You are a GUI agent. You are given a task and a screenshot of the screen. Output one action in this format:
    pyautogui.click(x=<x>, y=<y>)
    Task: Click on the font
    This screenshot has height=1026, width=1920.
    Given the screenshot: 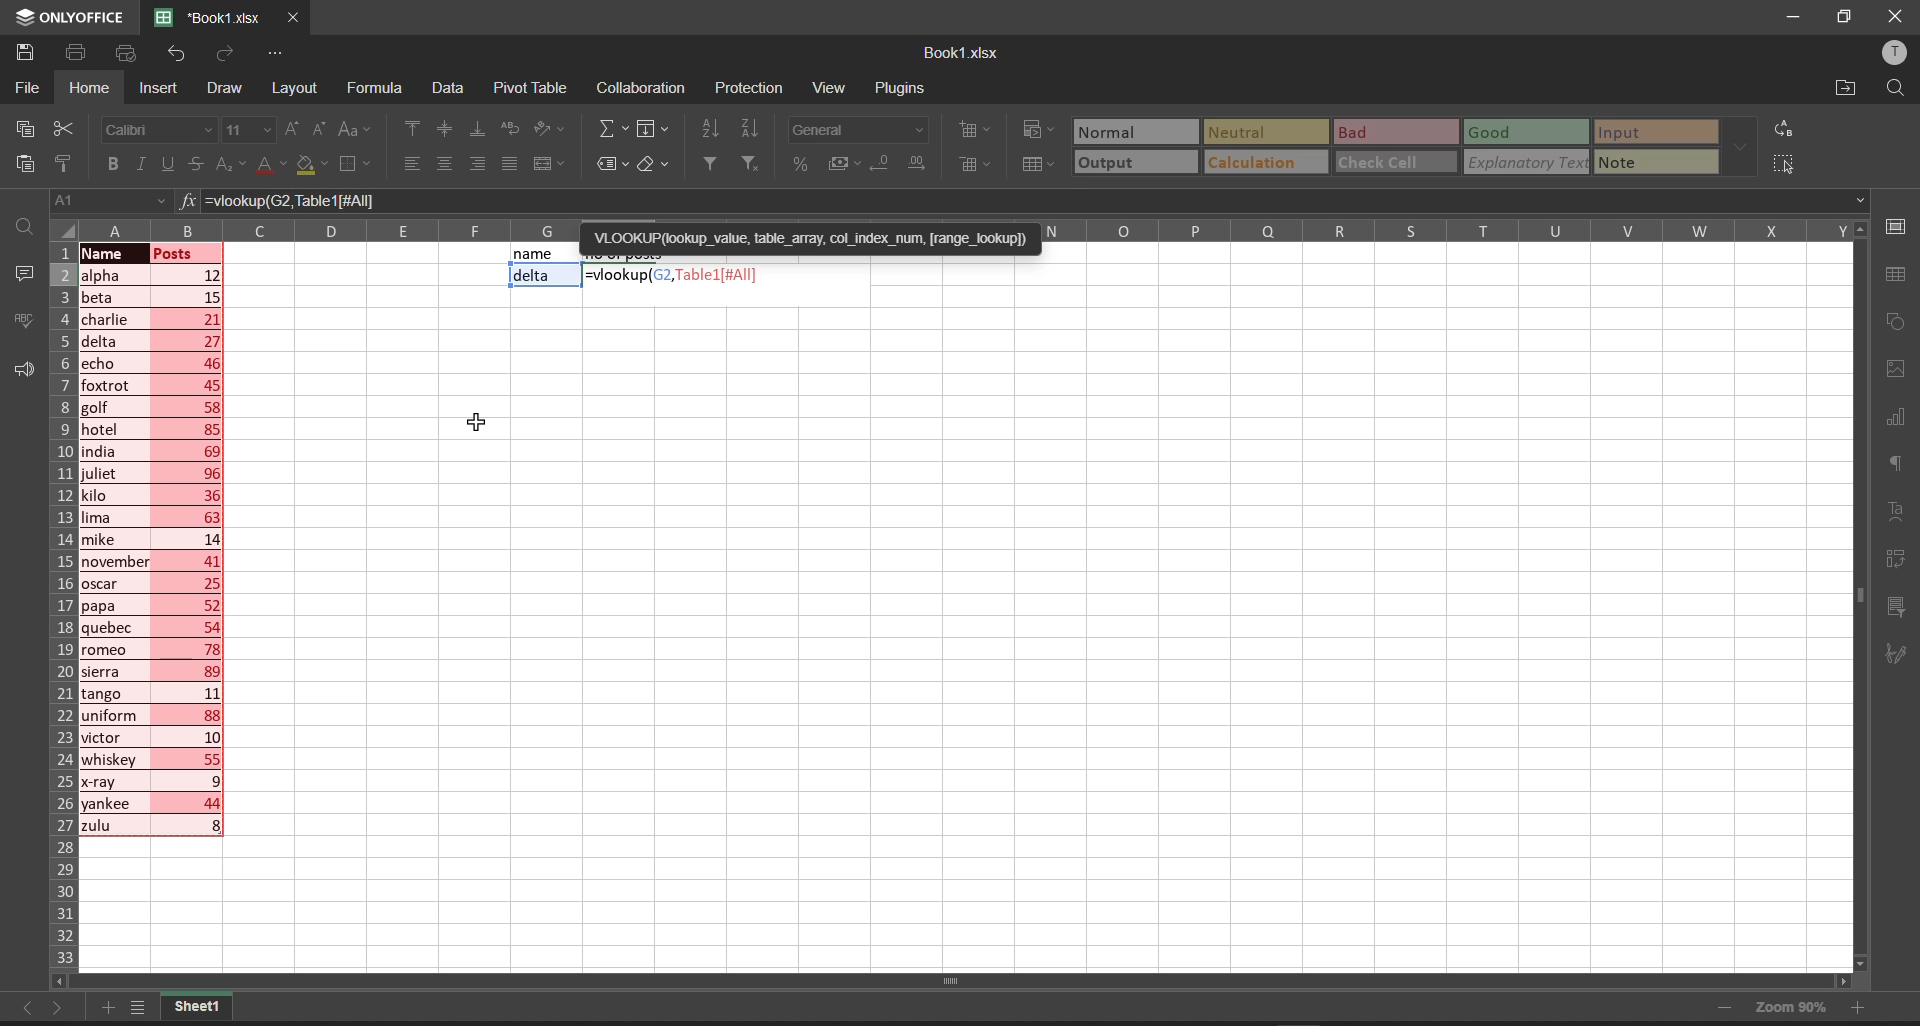 What is the action you would take?
    pyautogui.click(x=157, y=128)
    